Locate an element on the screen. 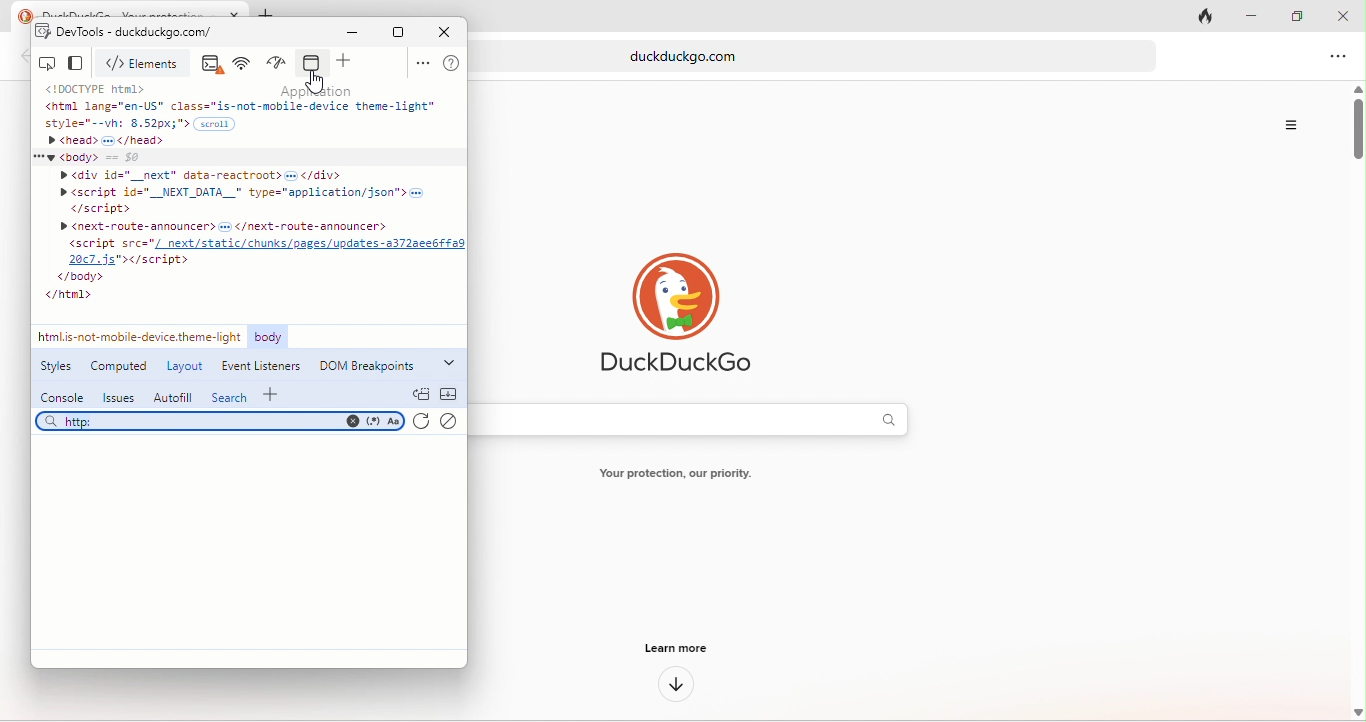  down arrow is located at coordinates (671, 687).